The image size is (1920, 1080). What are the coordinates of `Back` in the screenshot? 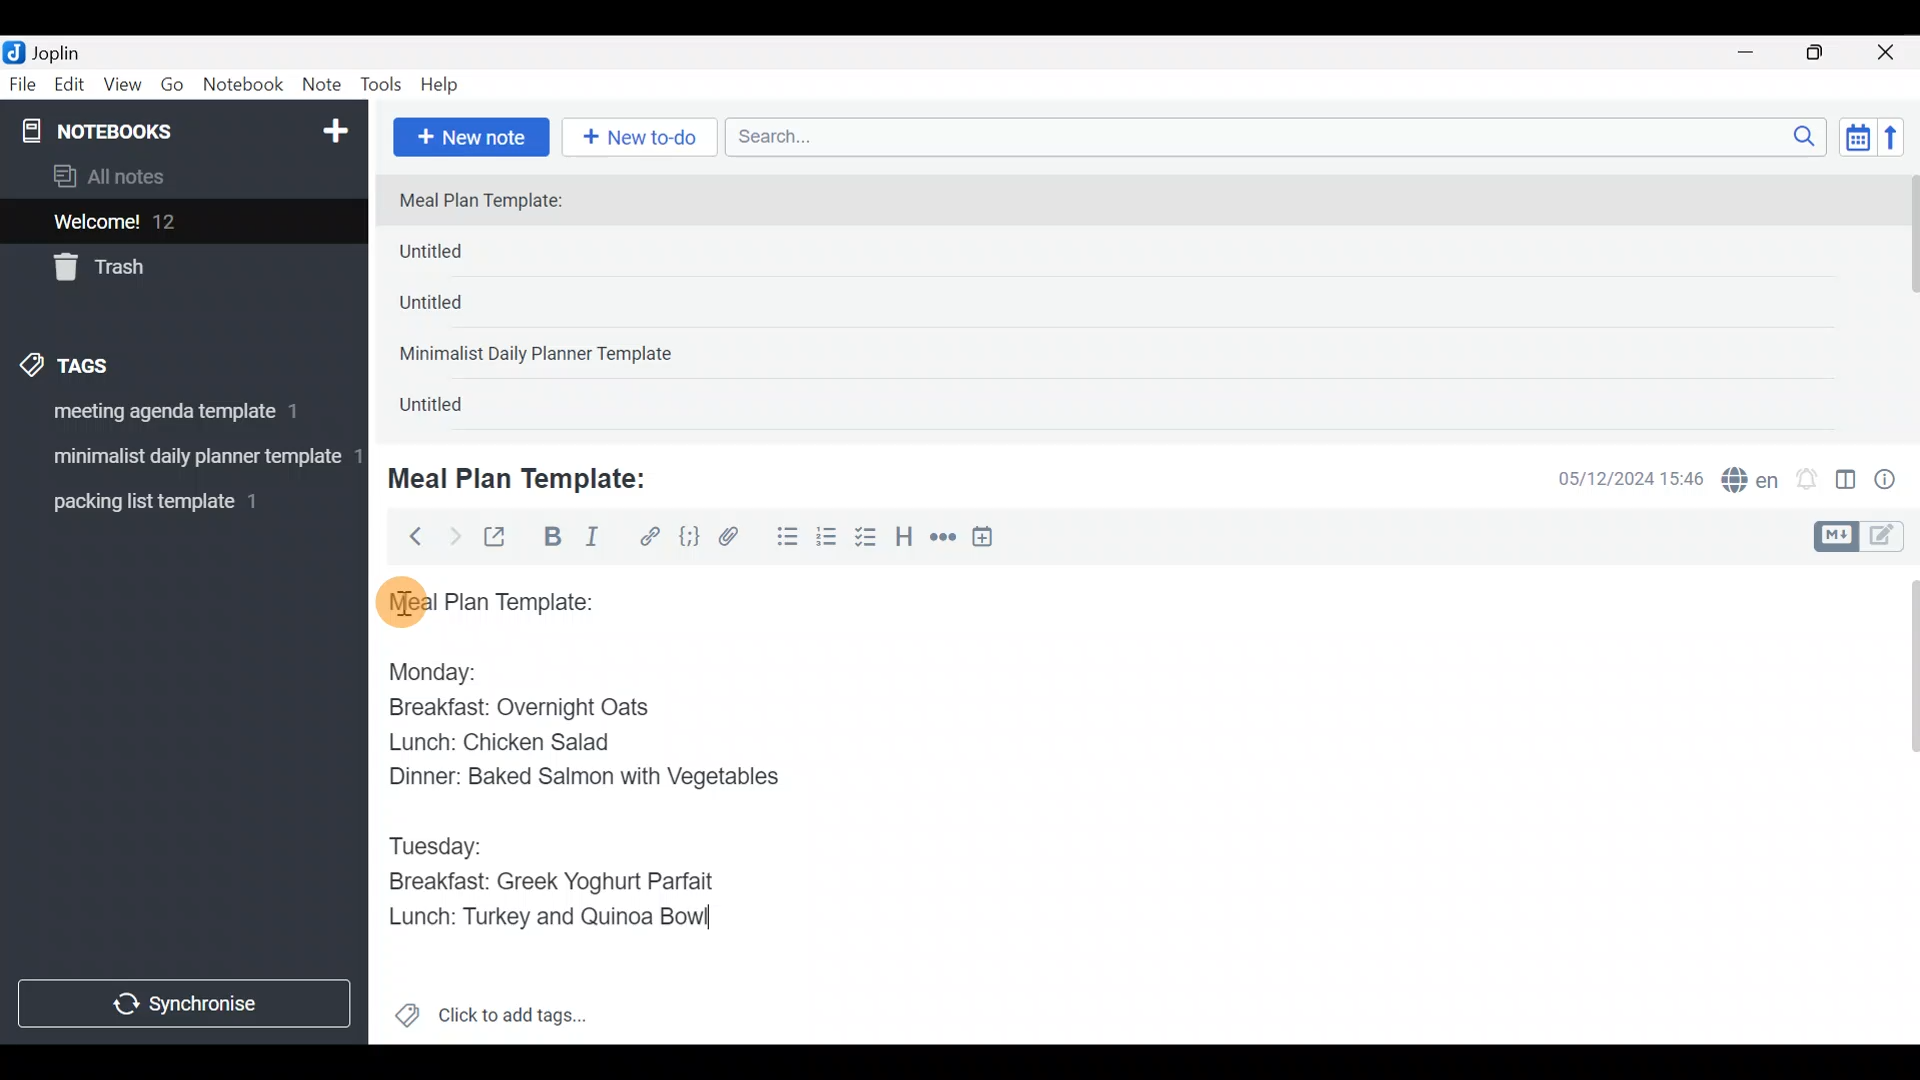 It's located at (407, 535).